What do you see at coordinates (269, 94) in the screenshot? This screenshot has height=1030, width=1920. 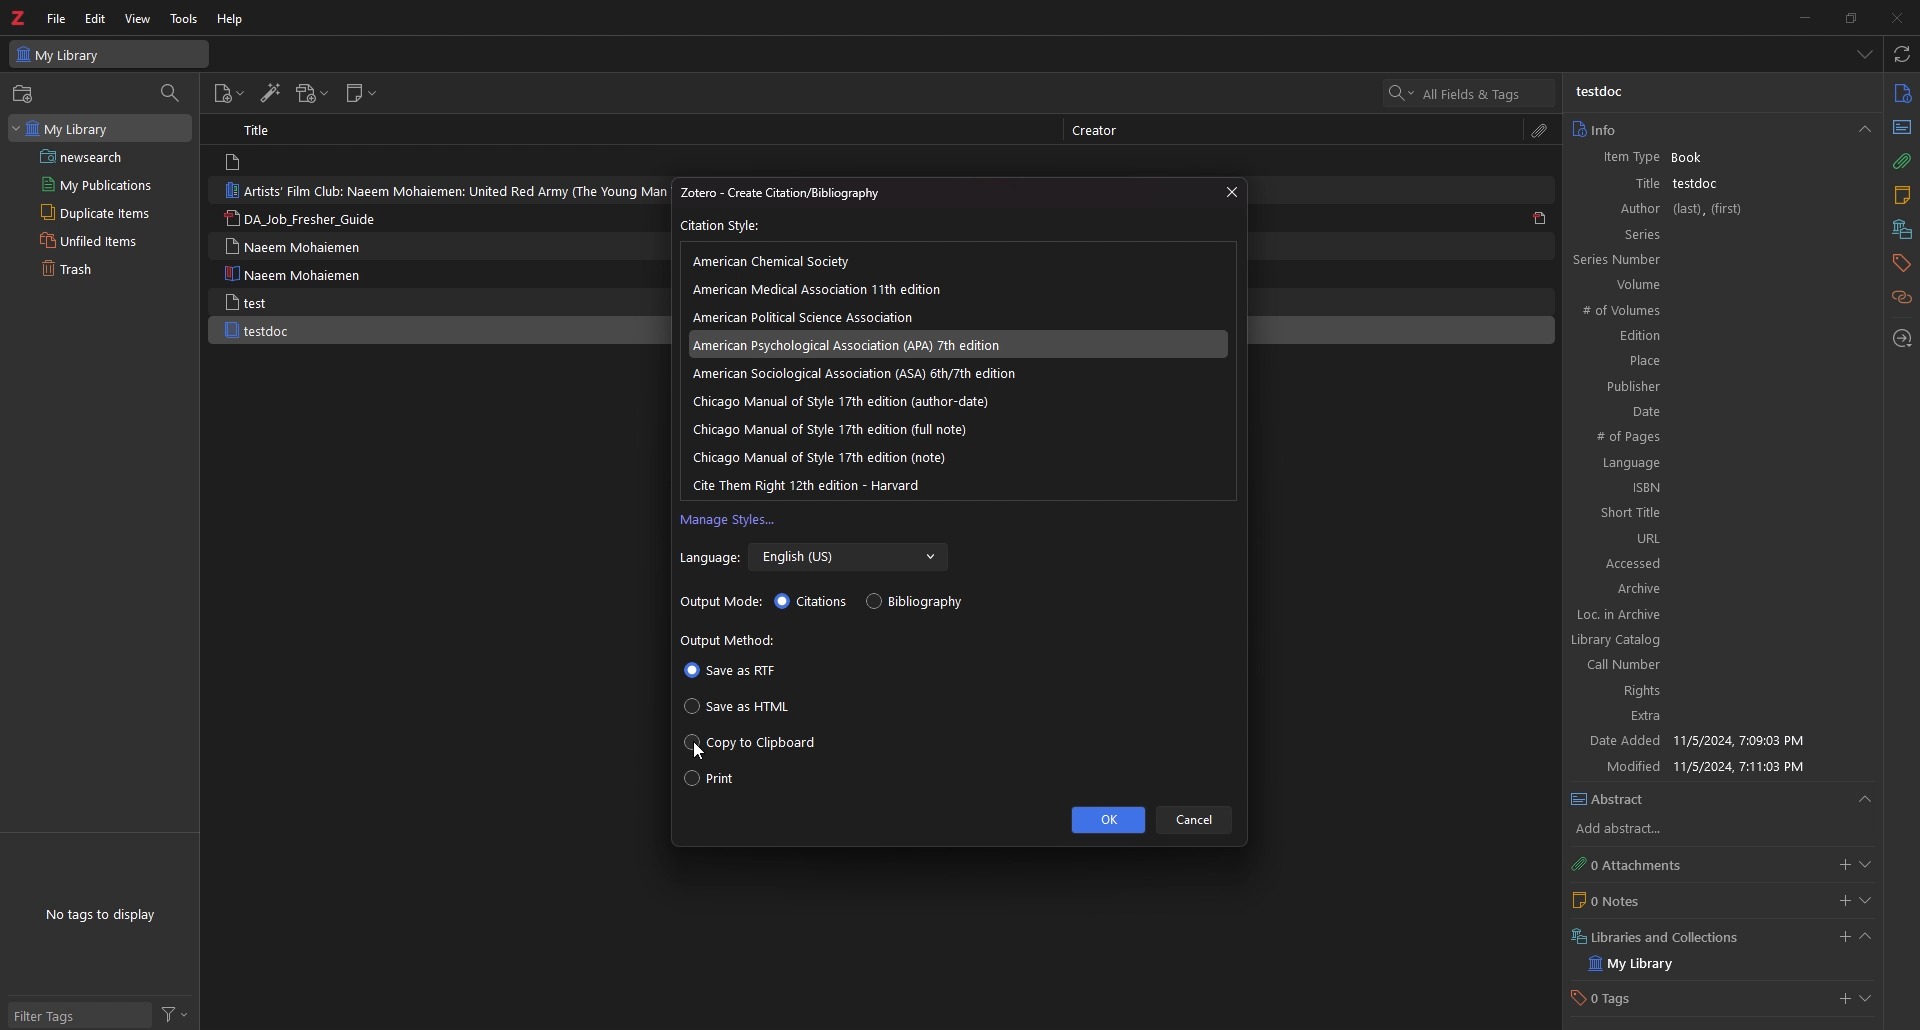 I see `add items by identifier` at bounding box center [269, 94].